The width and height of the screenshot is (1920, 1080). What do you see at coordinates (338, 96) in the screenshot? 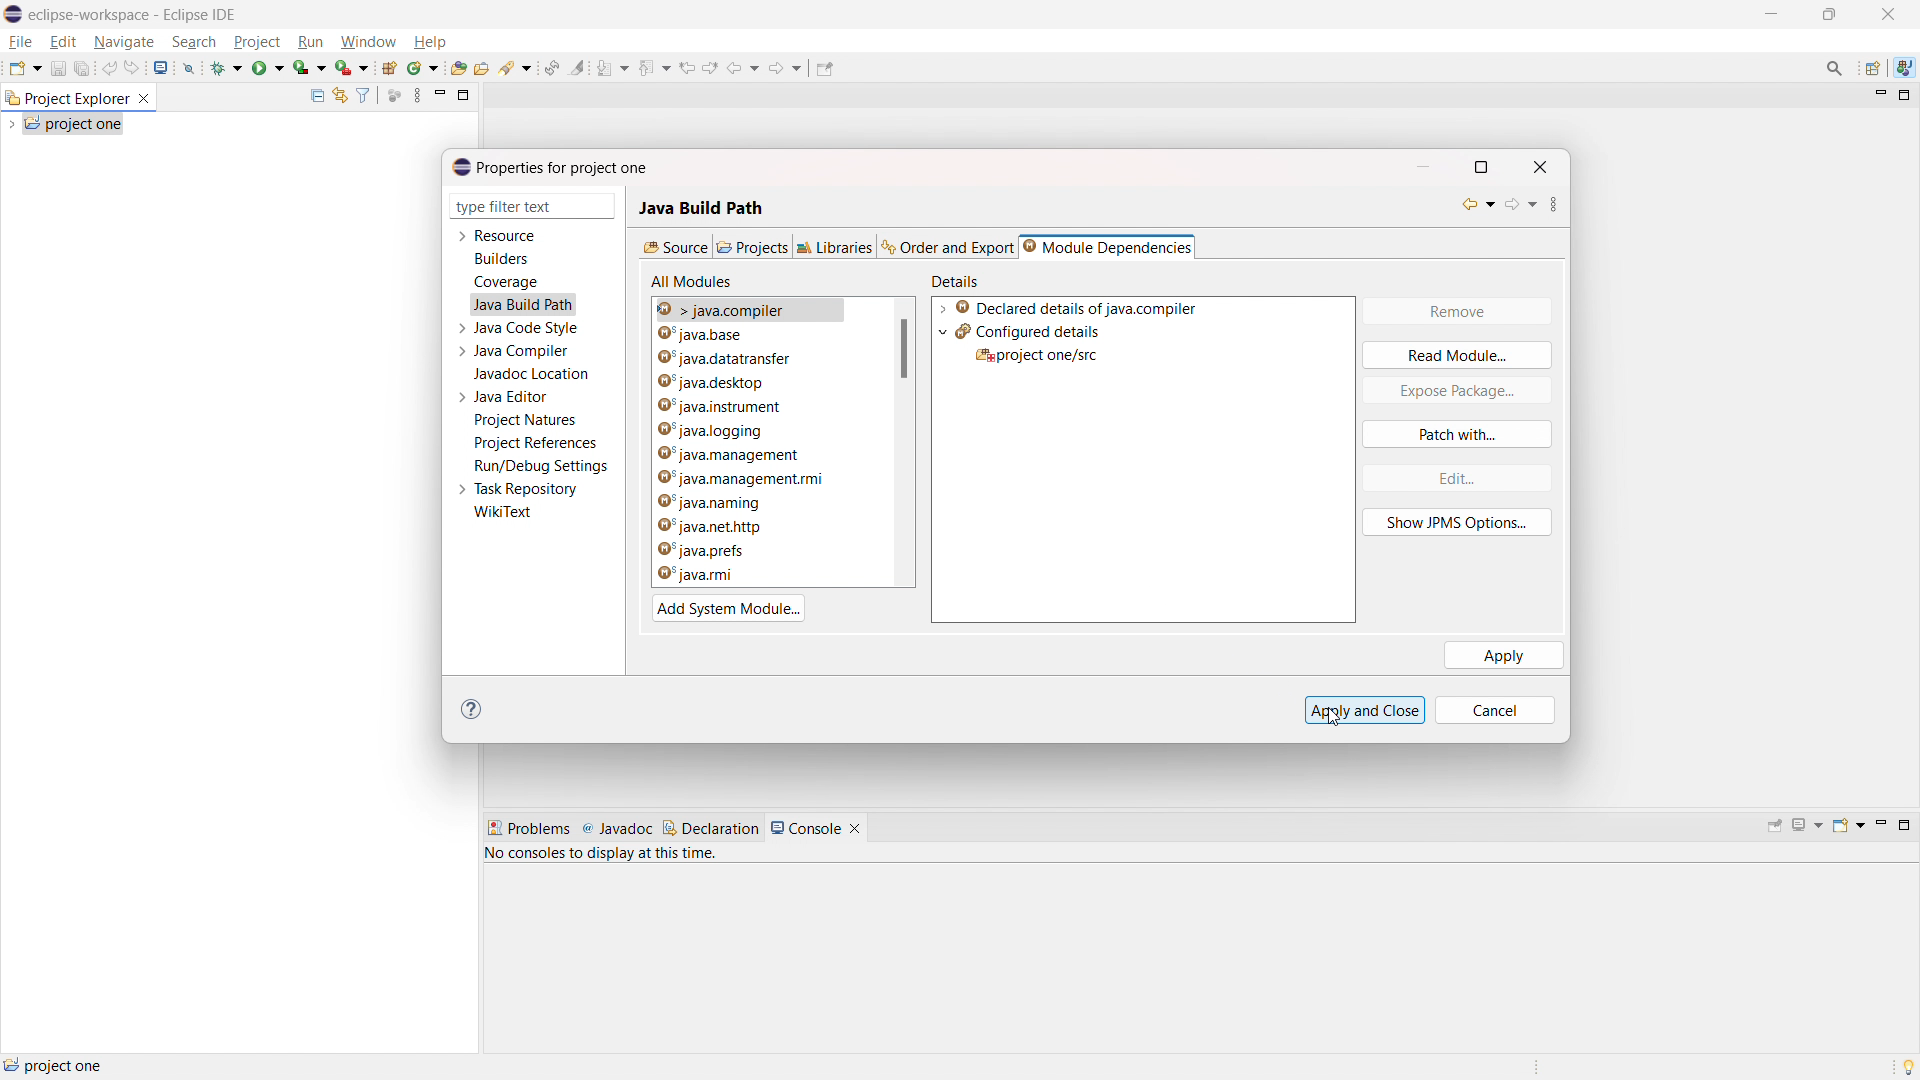
I see `link to editor` at bounding box center [338, 96].